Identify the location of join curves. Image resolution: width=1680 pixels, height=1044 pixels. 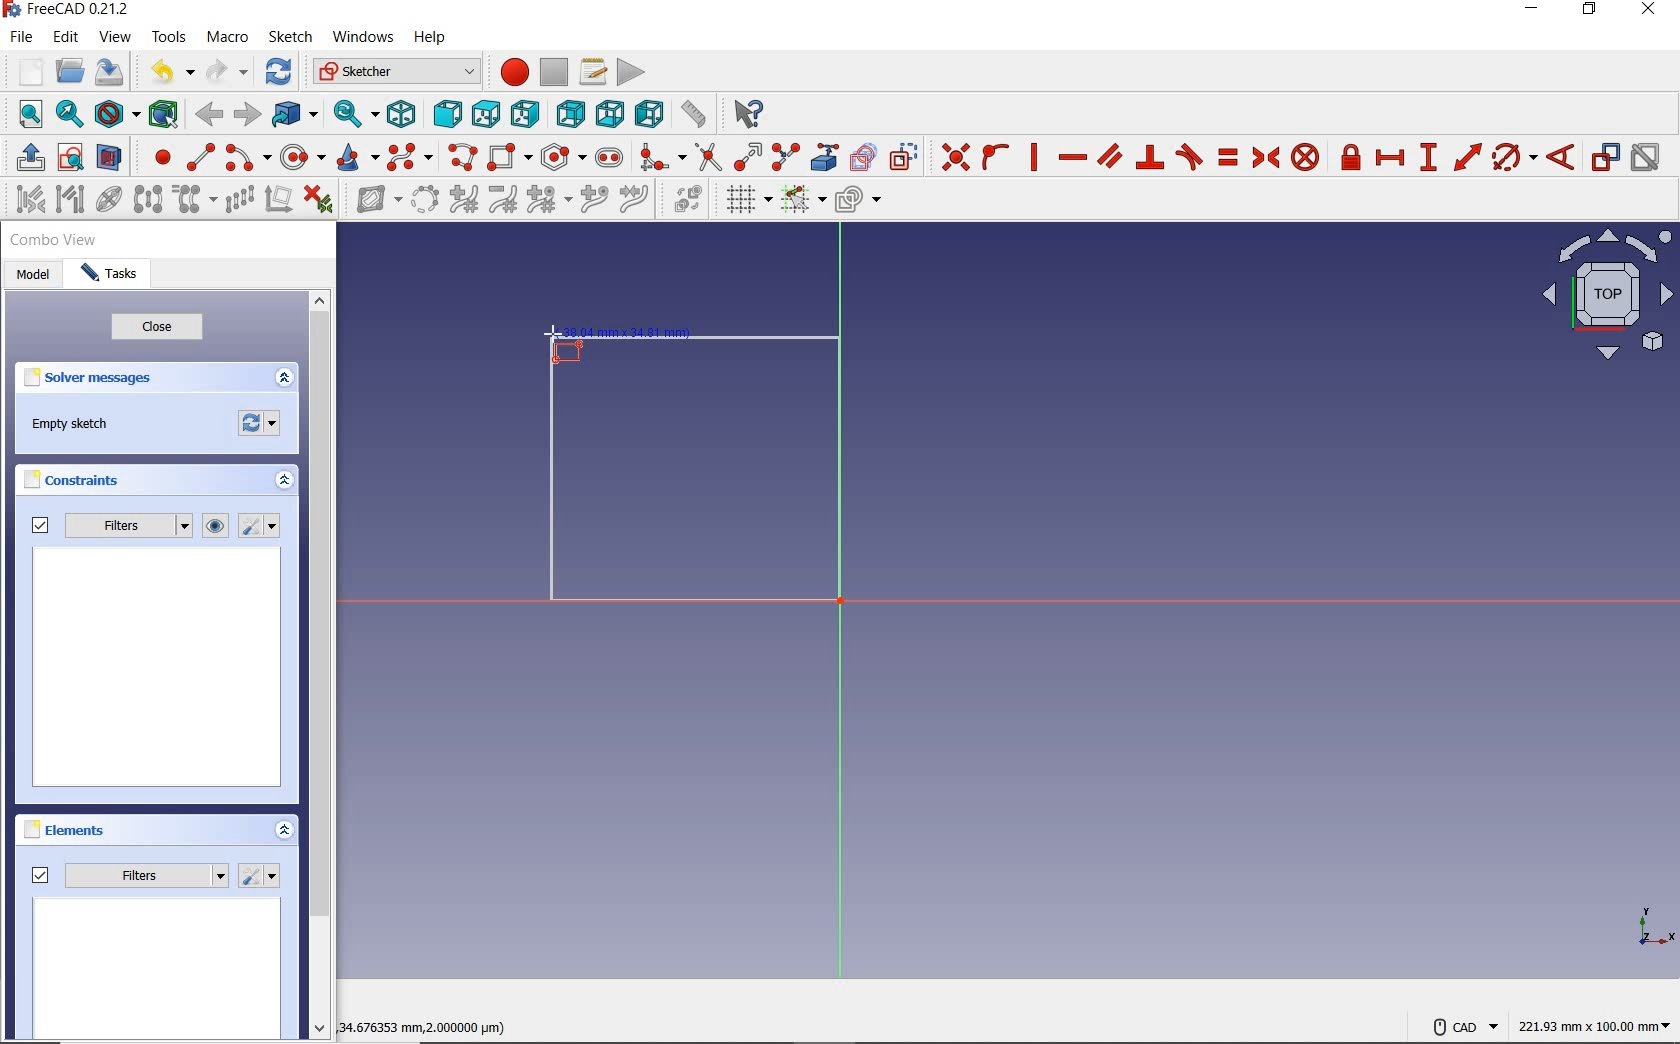
(635, 201).